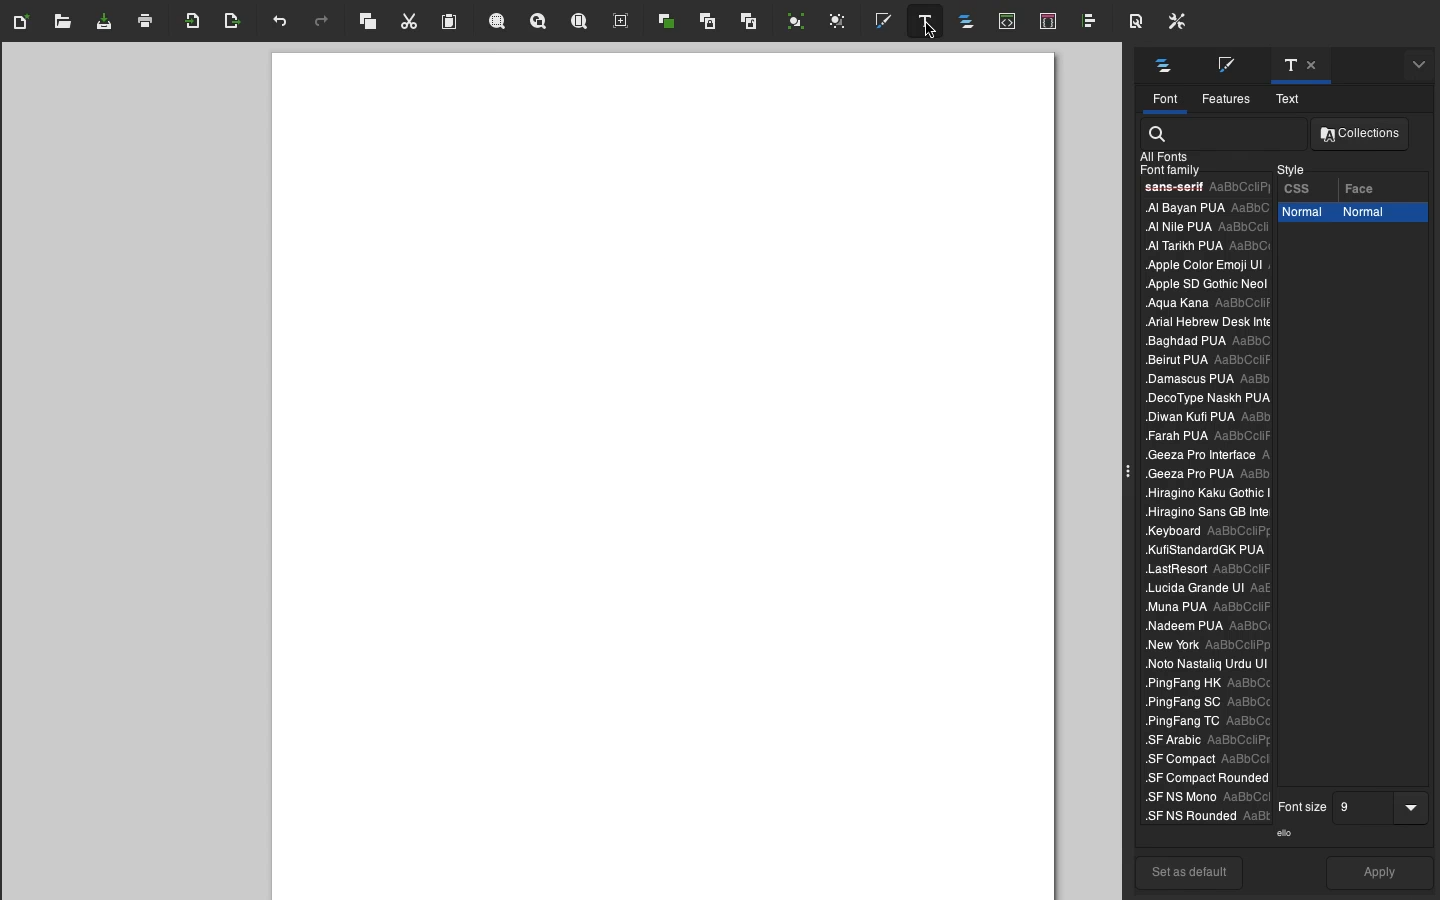 The image size is (1440, 900). I want to click on .DecoType Naskh PUA, so click(1211, 396).